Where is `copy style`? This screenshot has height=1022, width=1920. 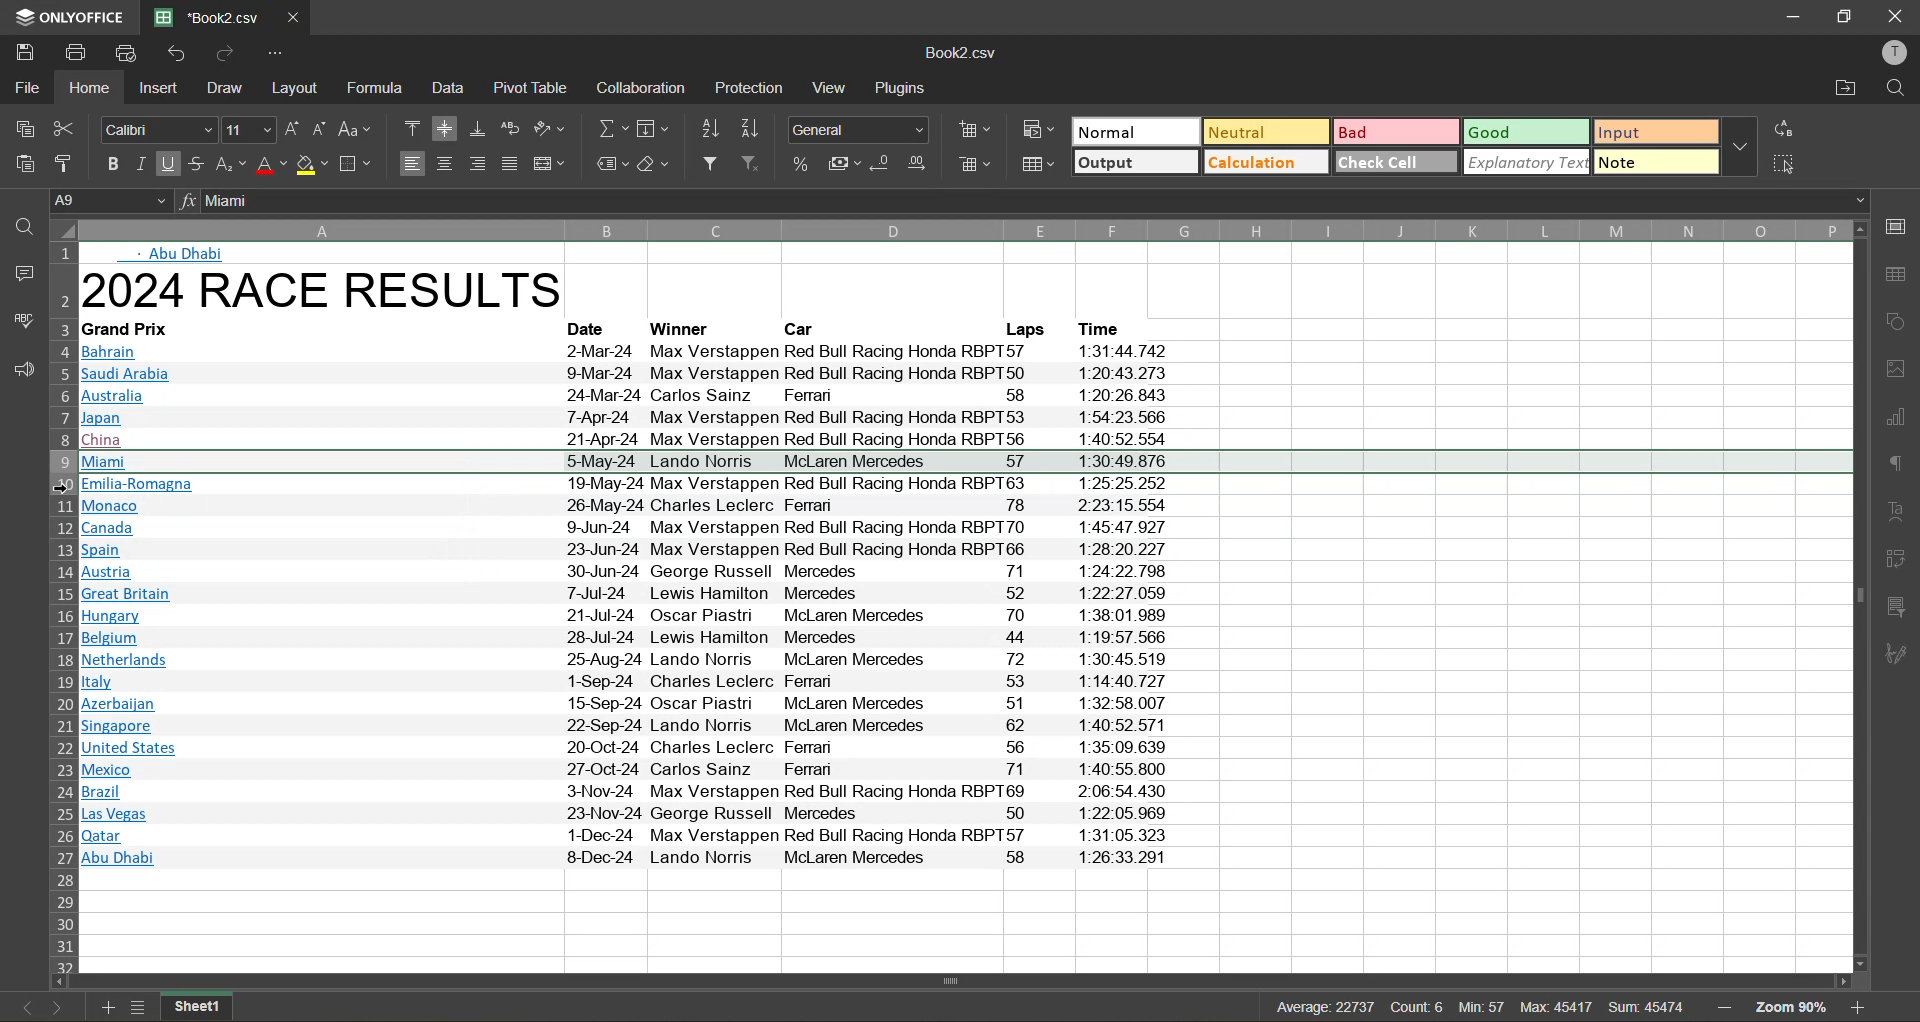
copy style is located at coordinates (65, 159).